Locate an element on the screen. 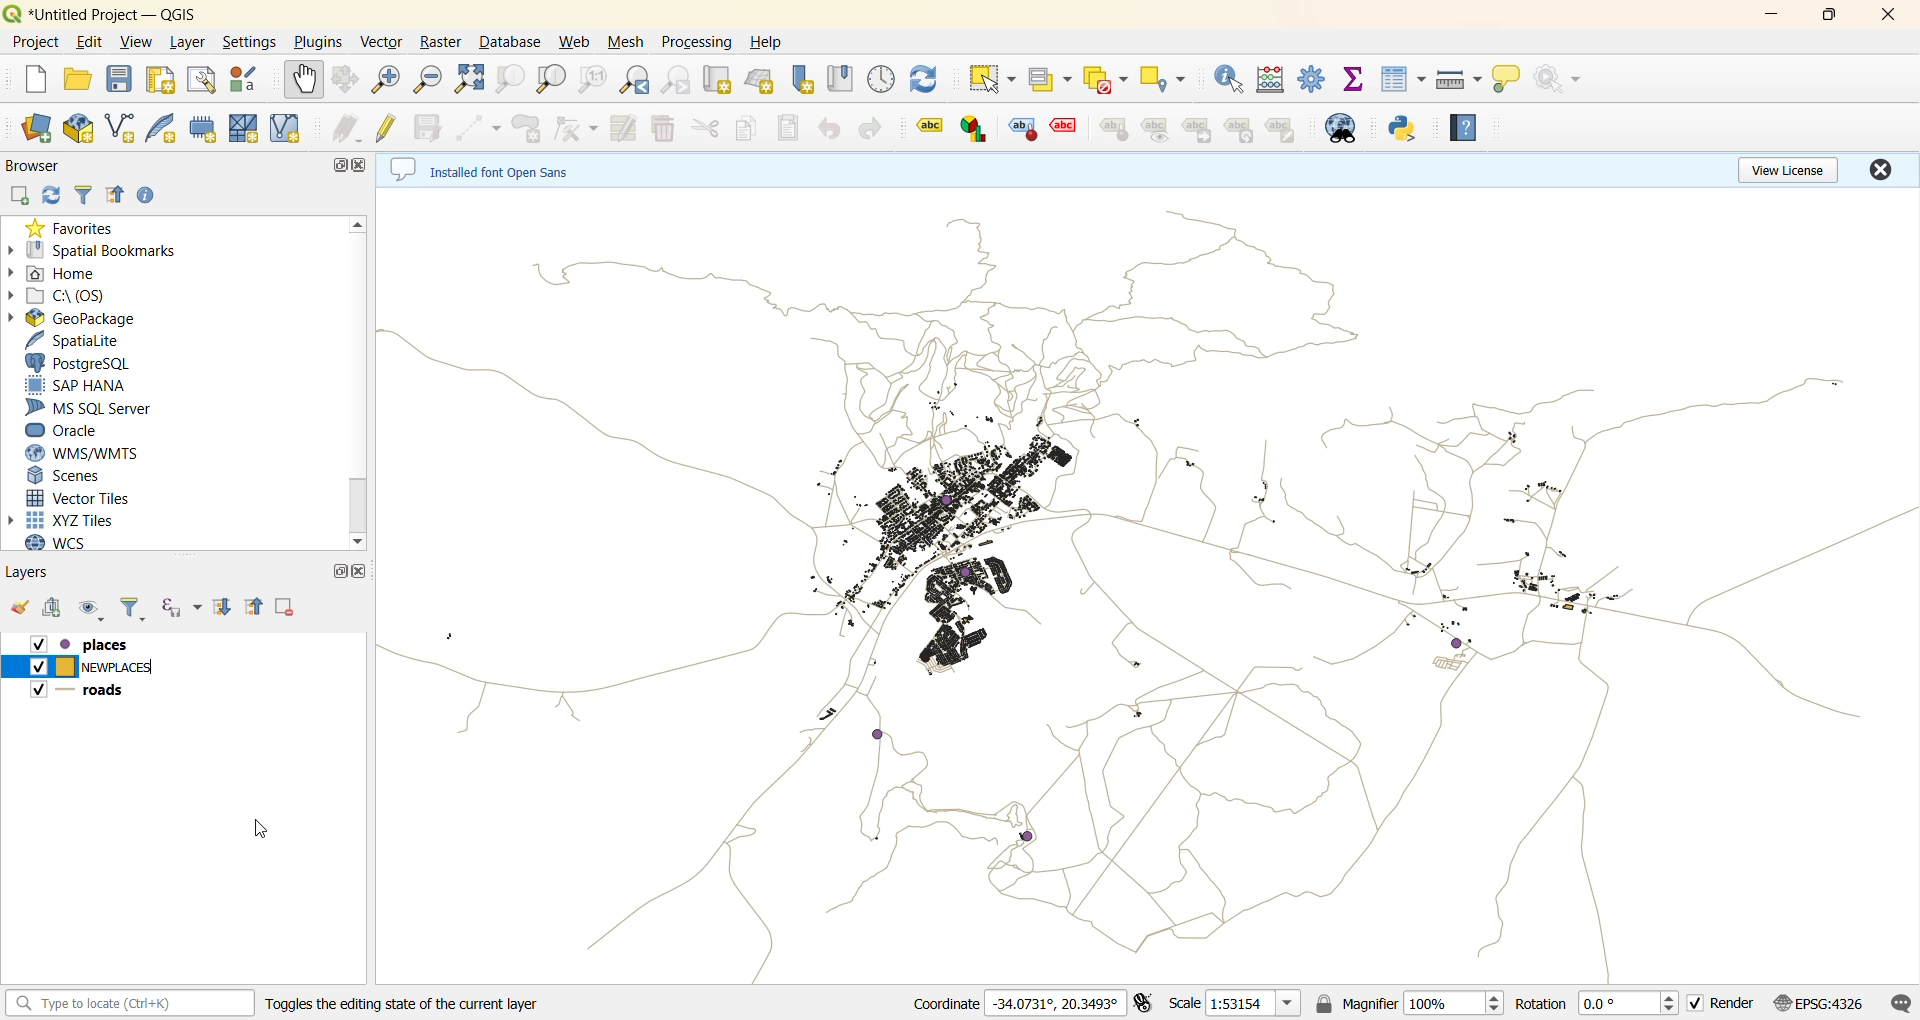 Image resolution: width=1920 pixels, height=1020 pixels. vector is located at coordinates (384, 43).